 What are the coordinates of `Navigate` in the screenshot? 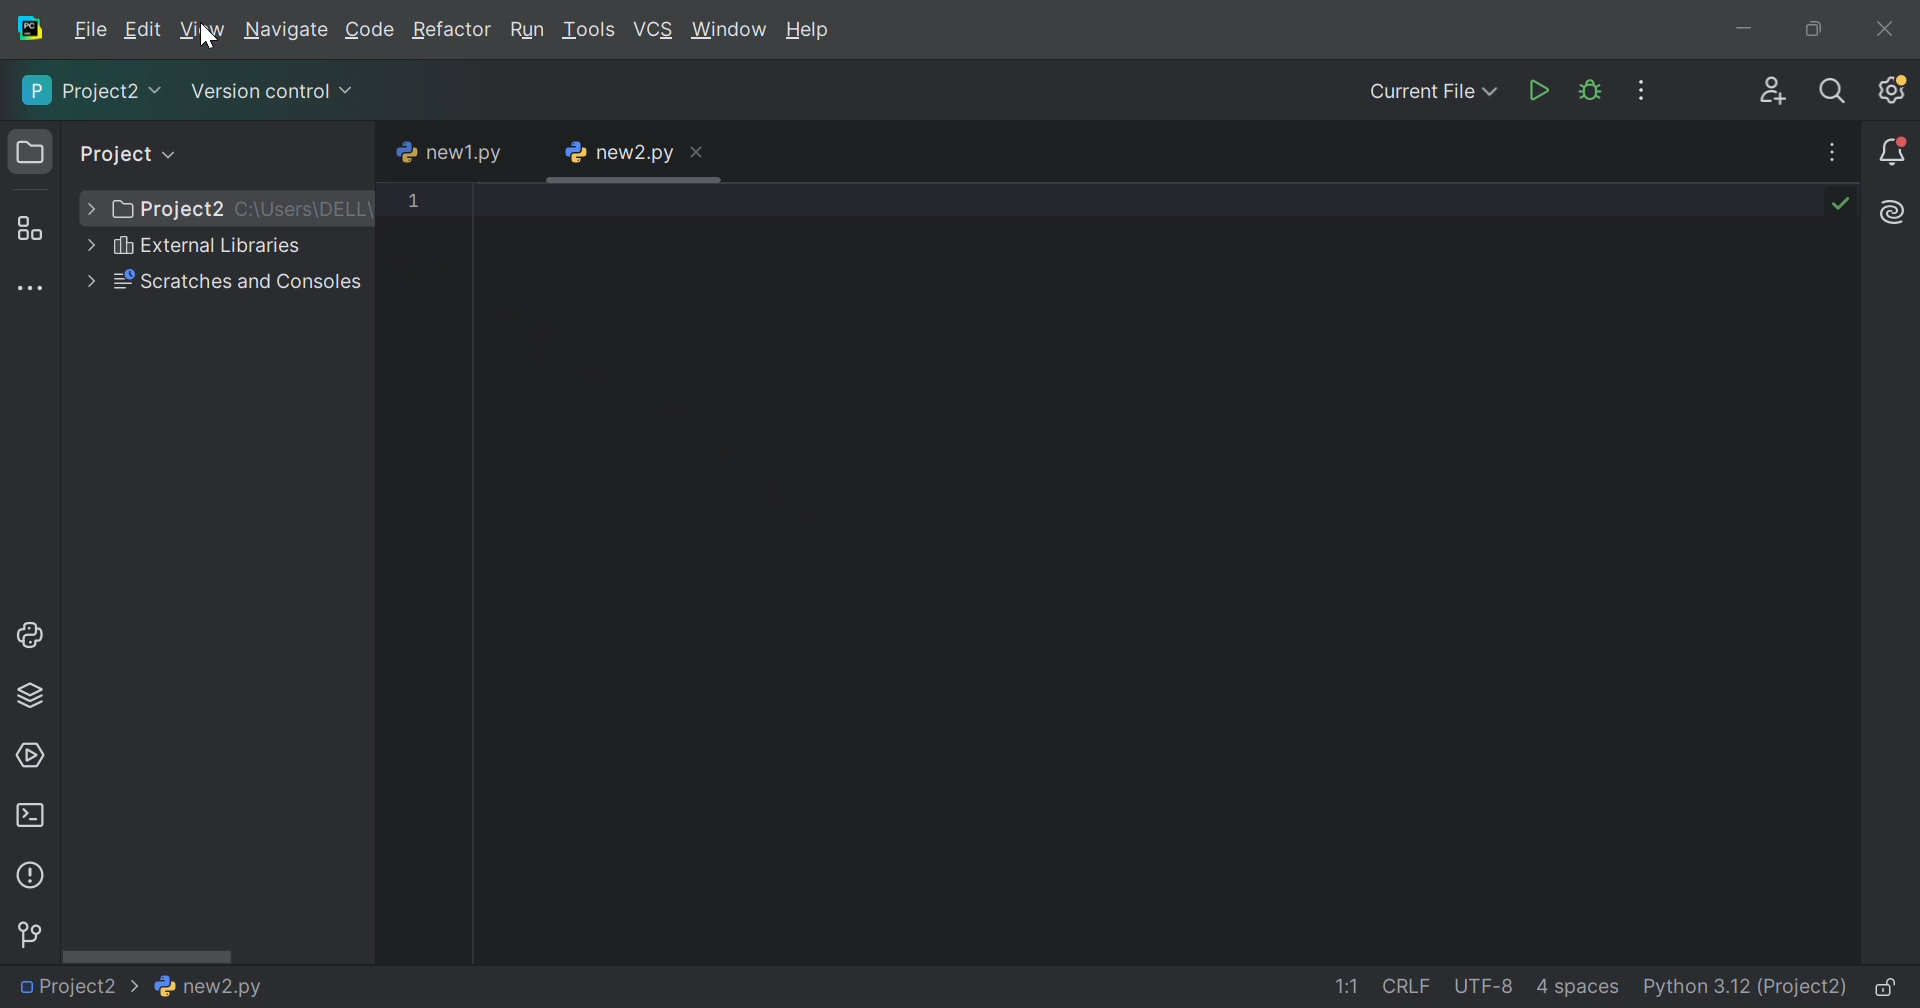 It's located at (288, 32).